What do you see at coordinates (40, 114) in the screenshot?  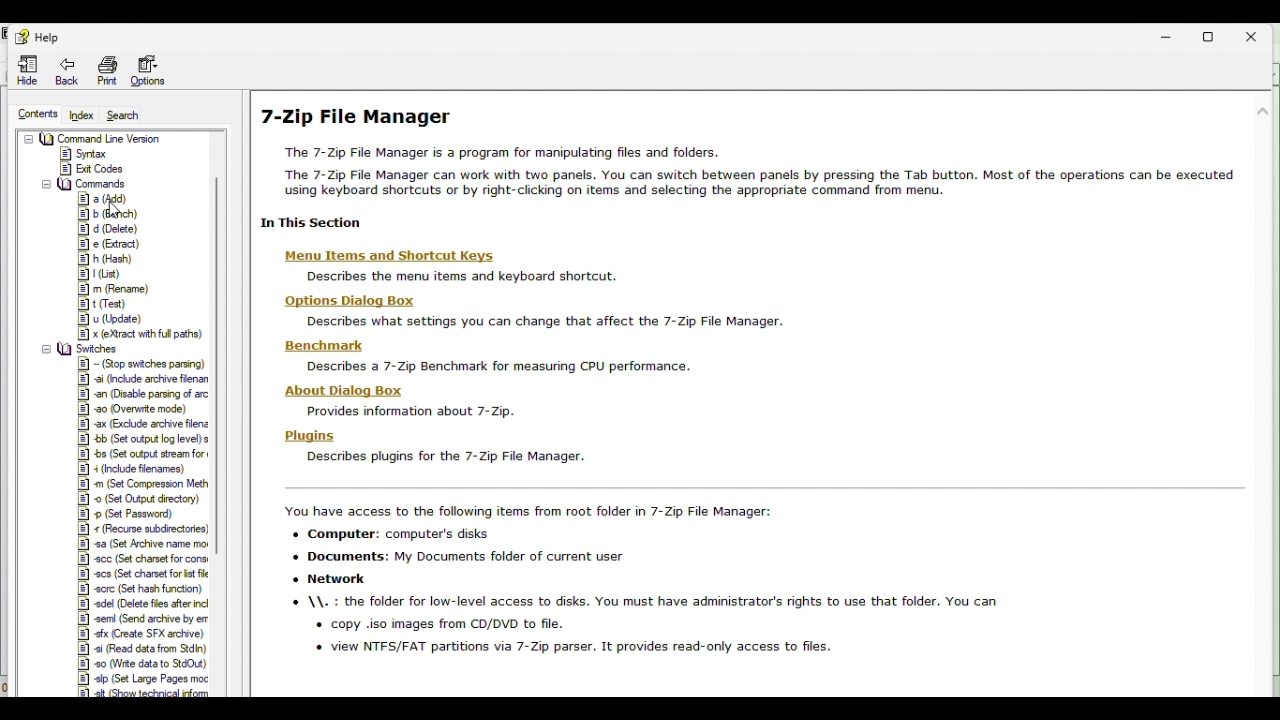 I see `Contents` at bounding box center [40, 114].